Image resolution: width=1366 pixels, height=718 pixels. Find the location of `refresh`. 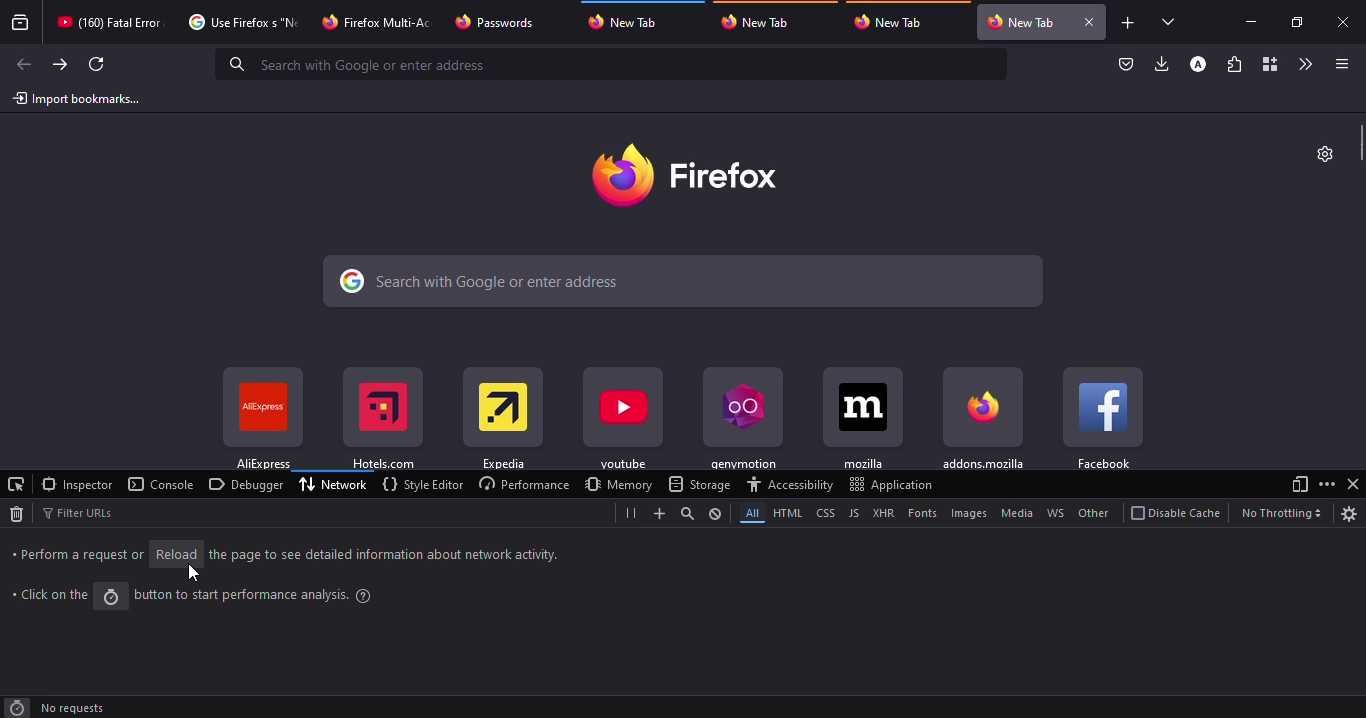

refresh is located at coordinates (96, 65).